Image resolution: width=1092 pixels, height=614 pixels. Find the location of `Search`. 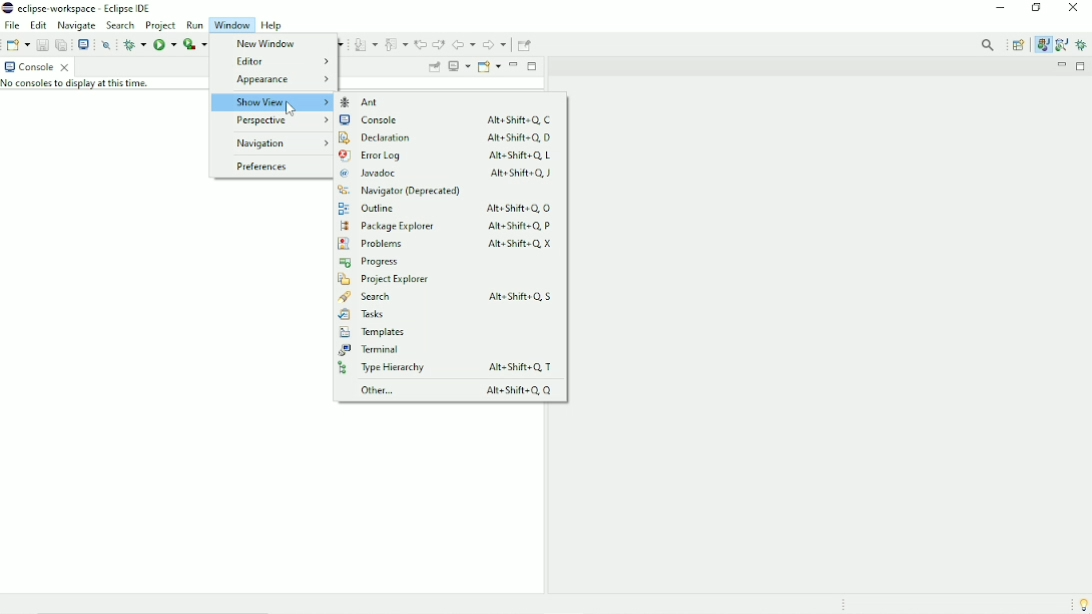

Search is located at coordinates (451, 297).